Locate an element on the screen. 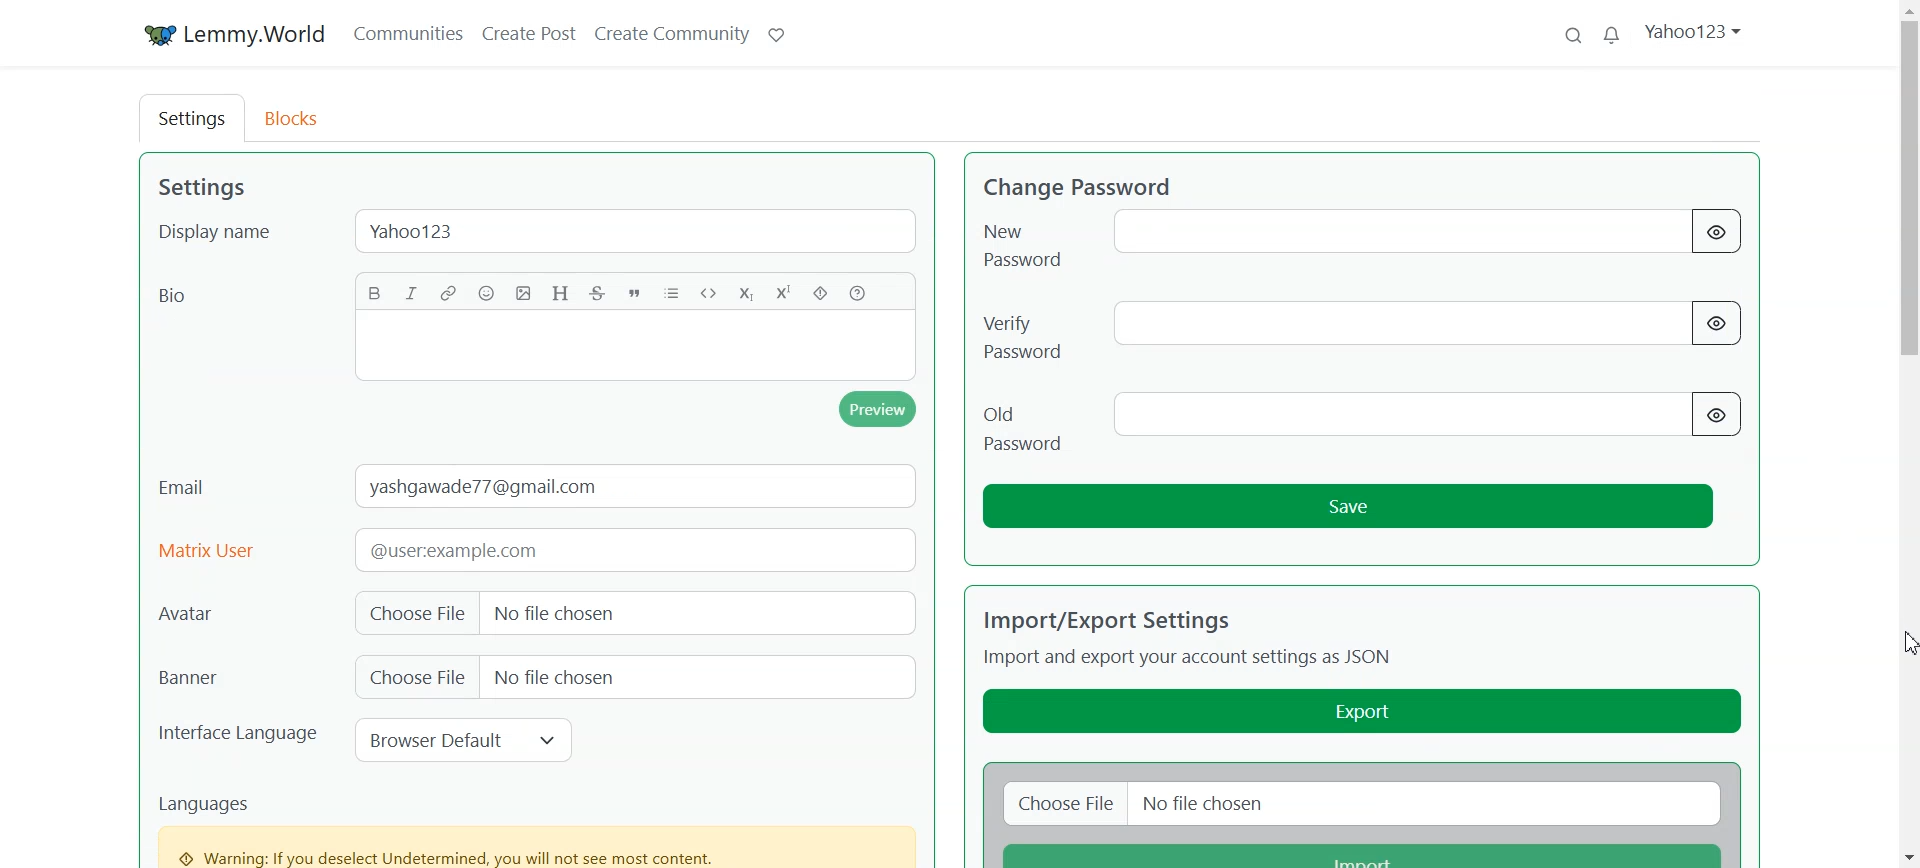  Code is located at coordinates (709, 291).